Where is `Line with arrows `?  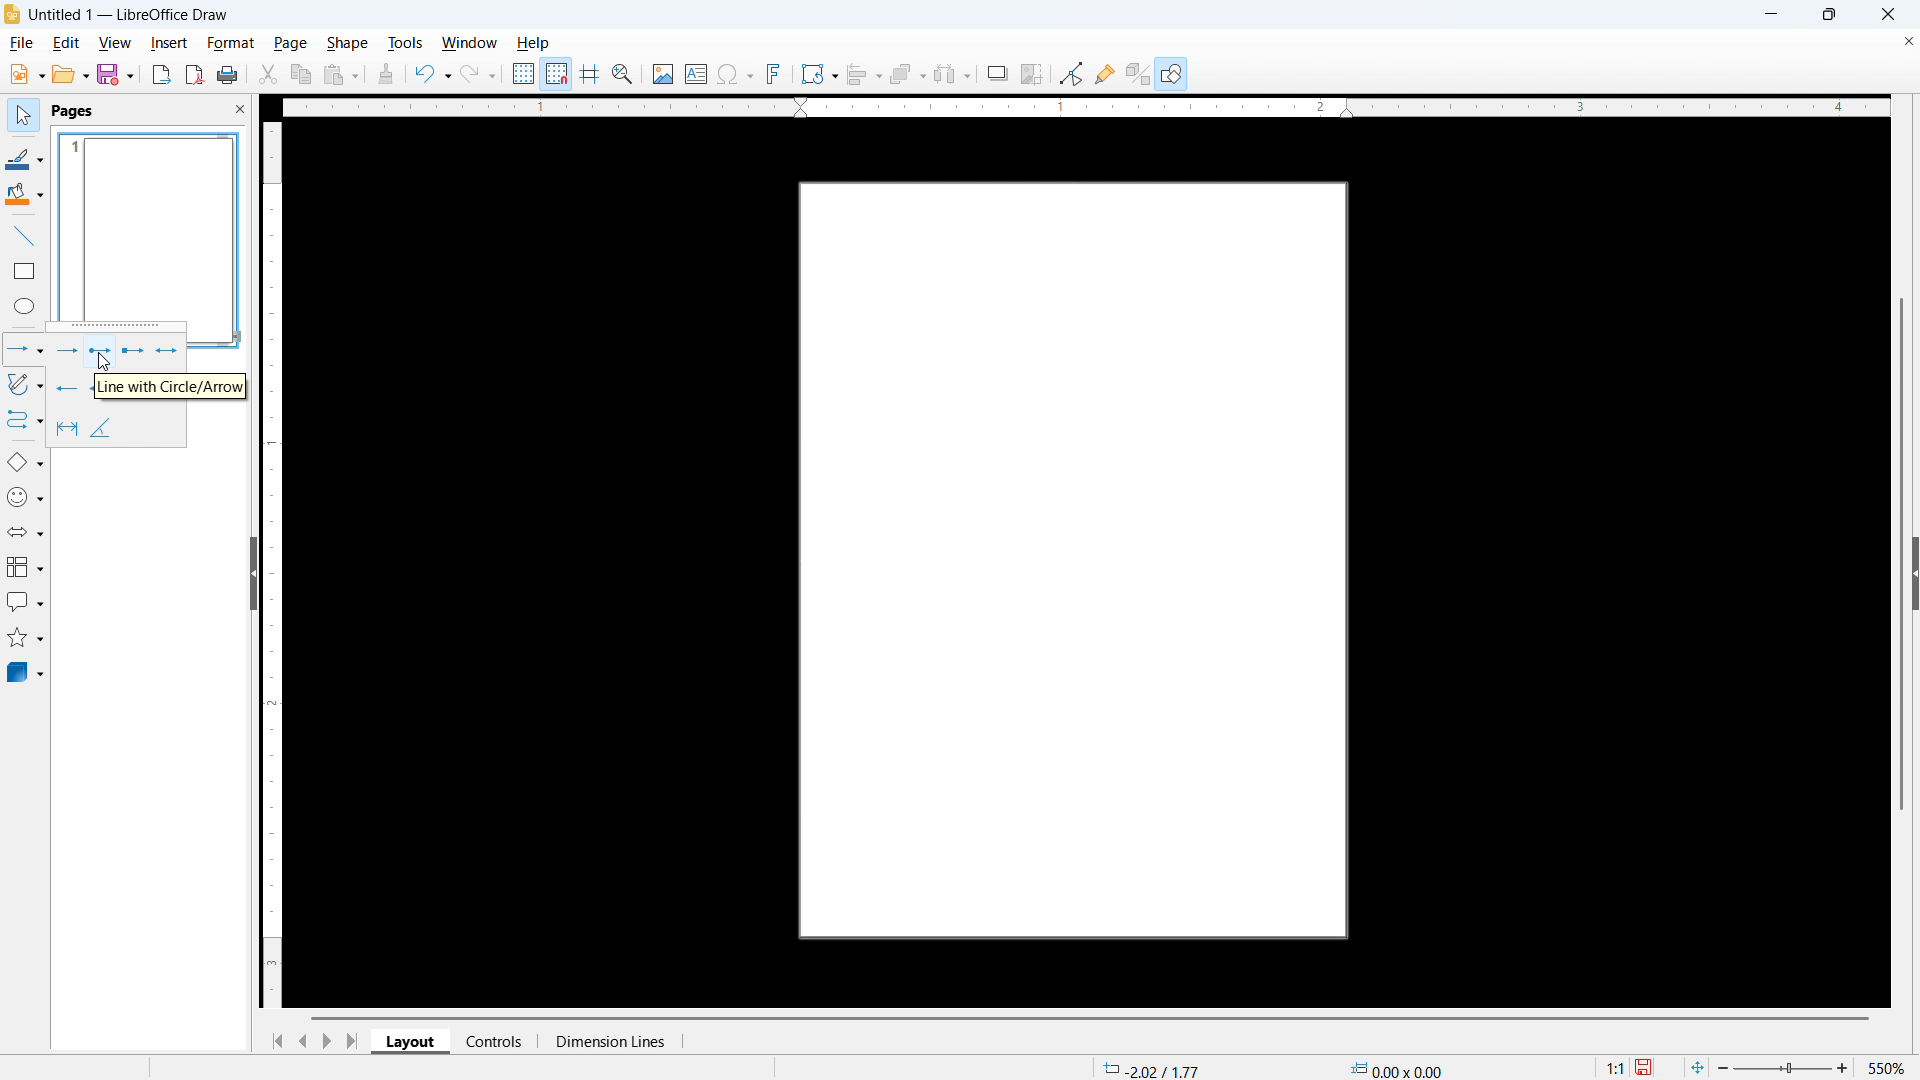
Line with arrows  is located at coordinates (168, 351).